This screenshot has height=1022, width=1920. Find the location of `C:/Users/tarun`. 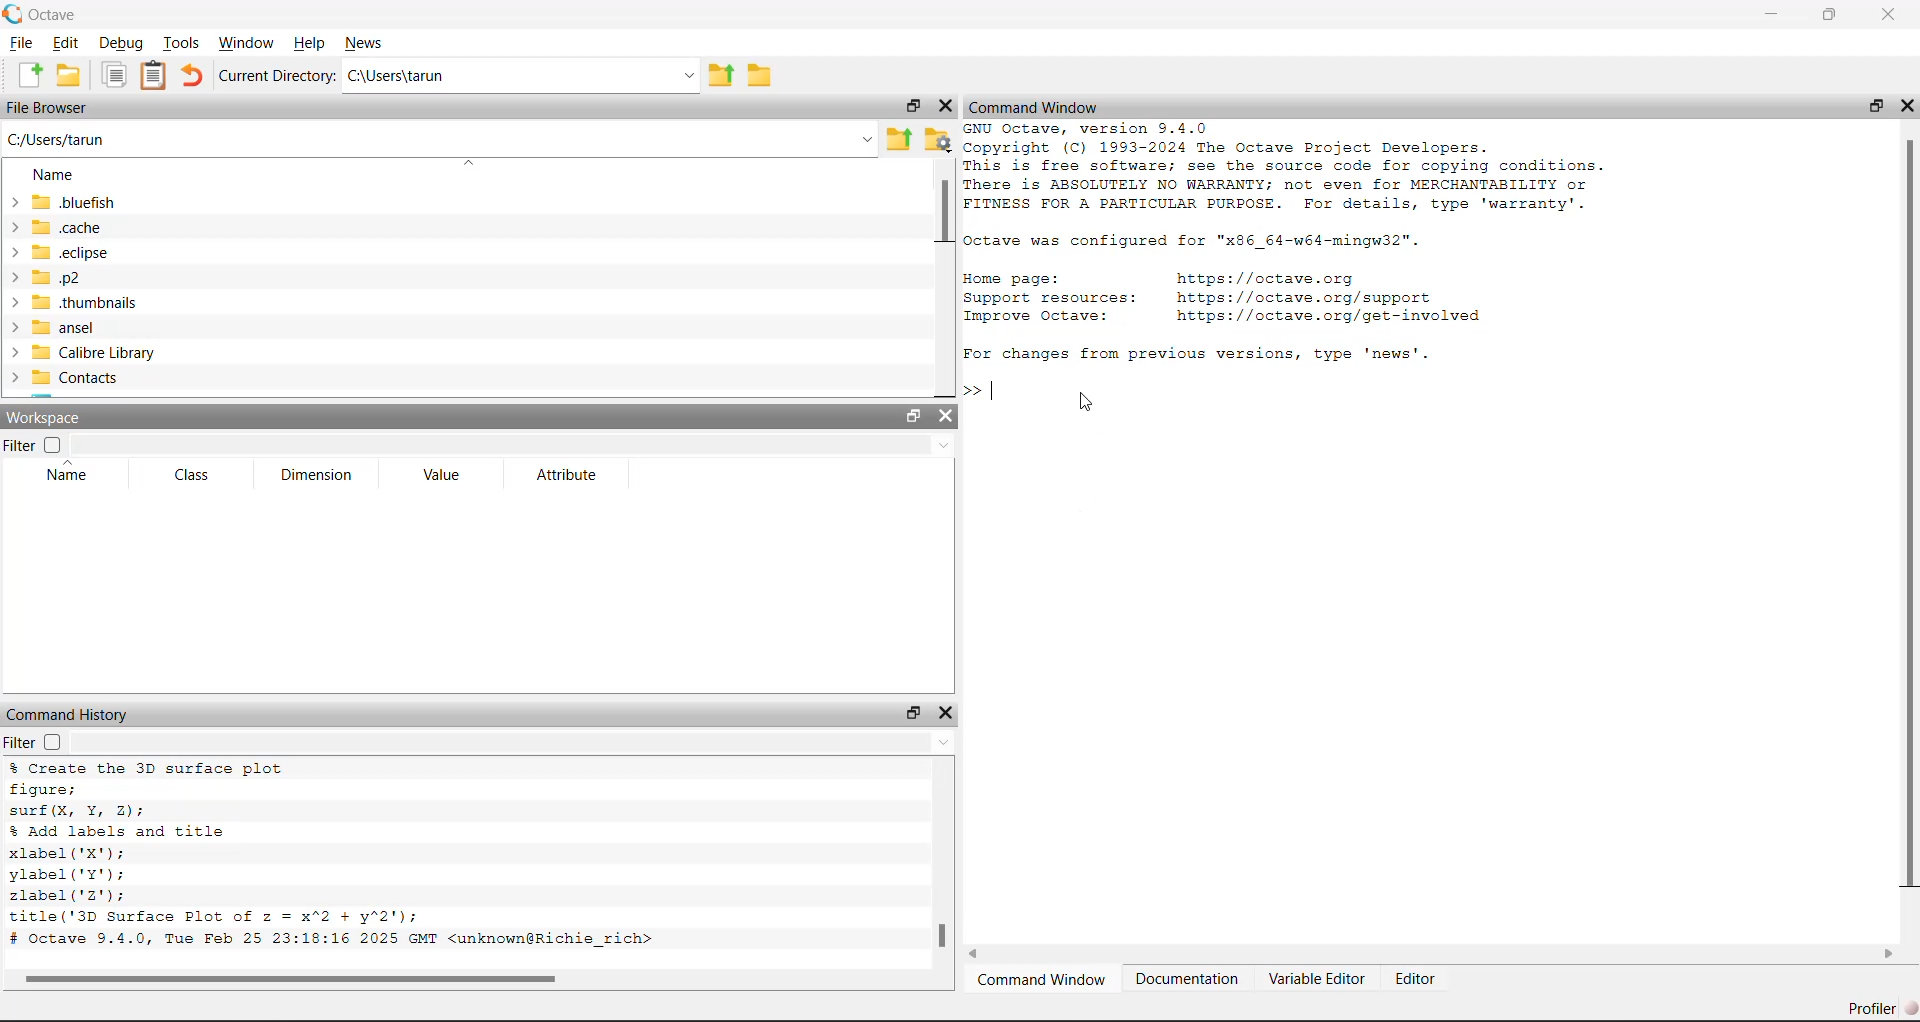

C:/Users/tarun is located at coordinates (441, 139).